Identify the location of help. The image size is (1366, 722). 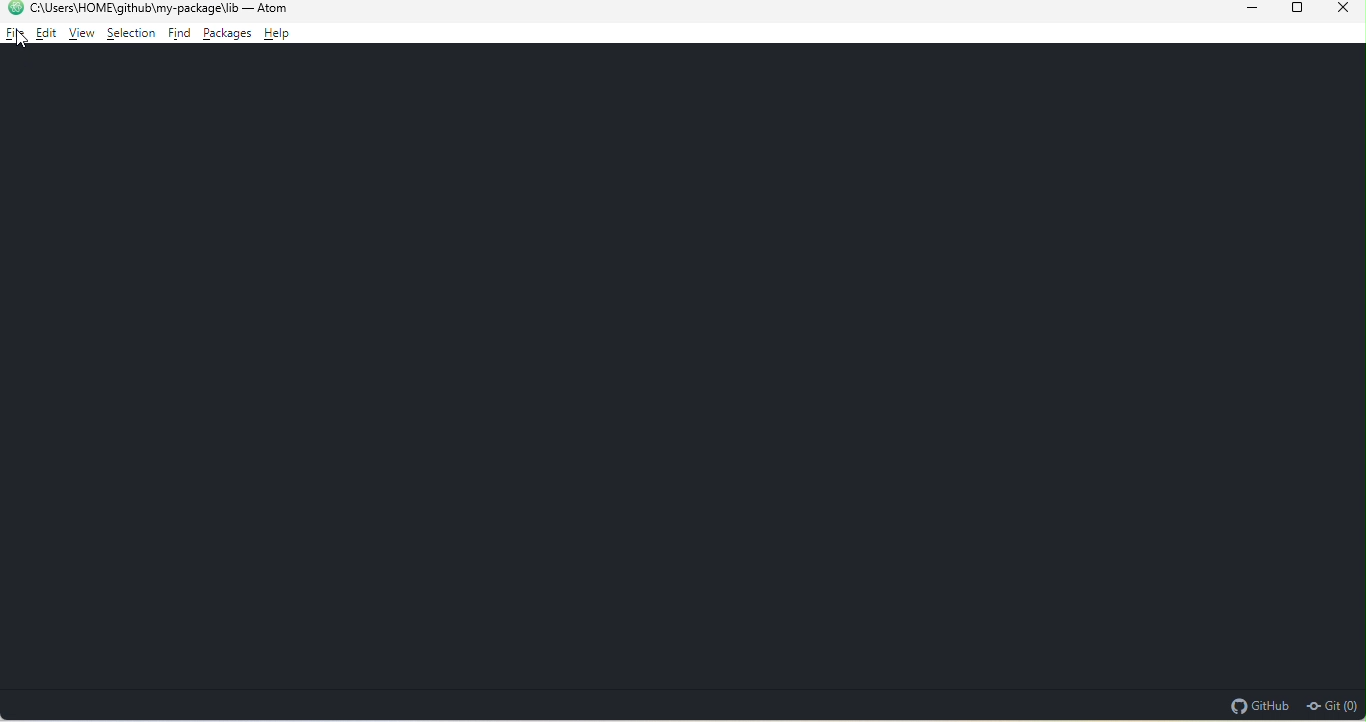
(279, 34).